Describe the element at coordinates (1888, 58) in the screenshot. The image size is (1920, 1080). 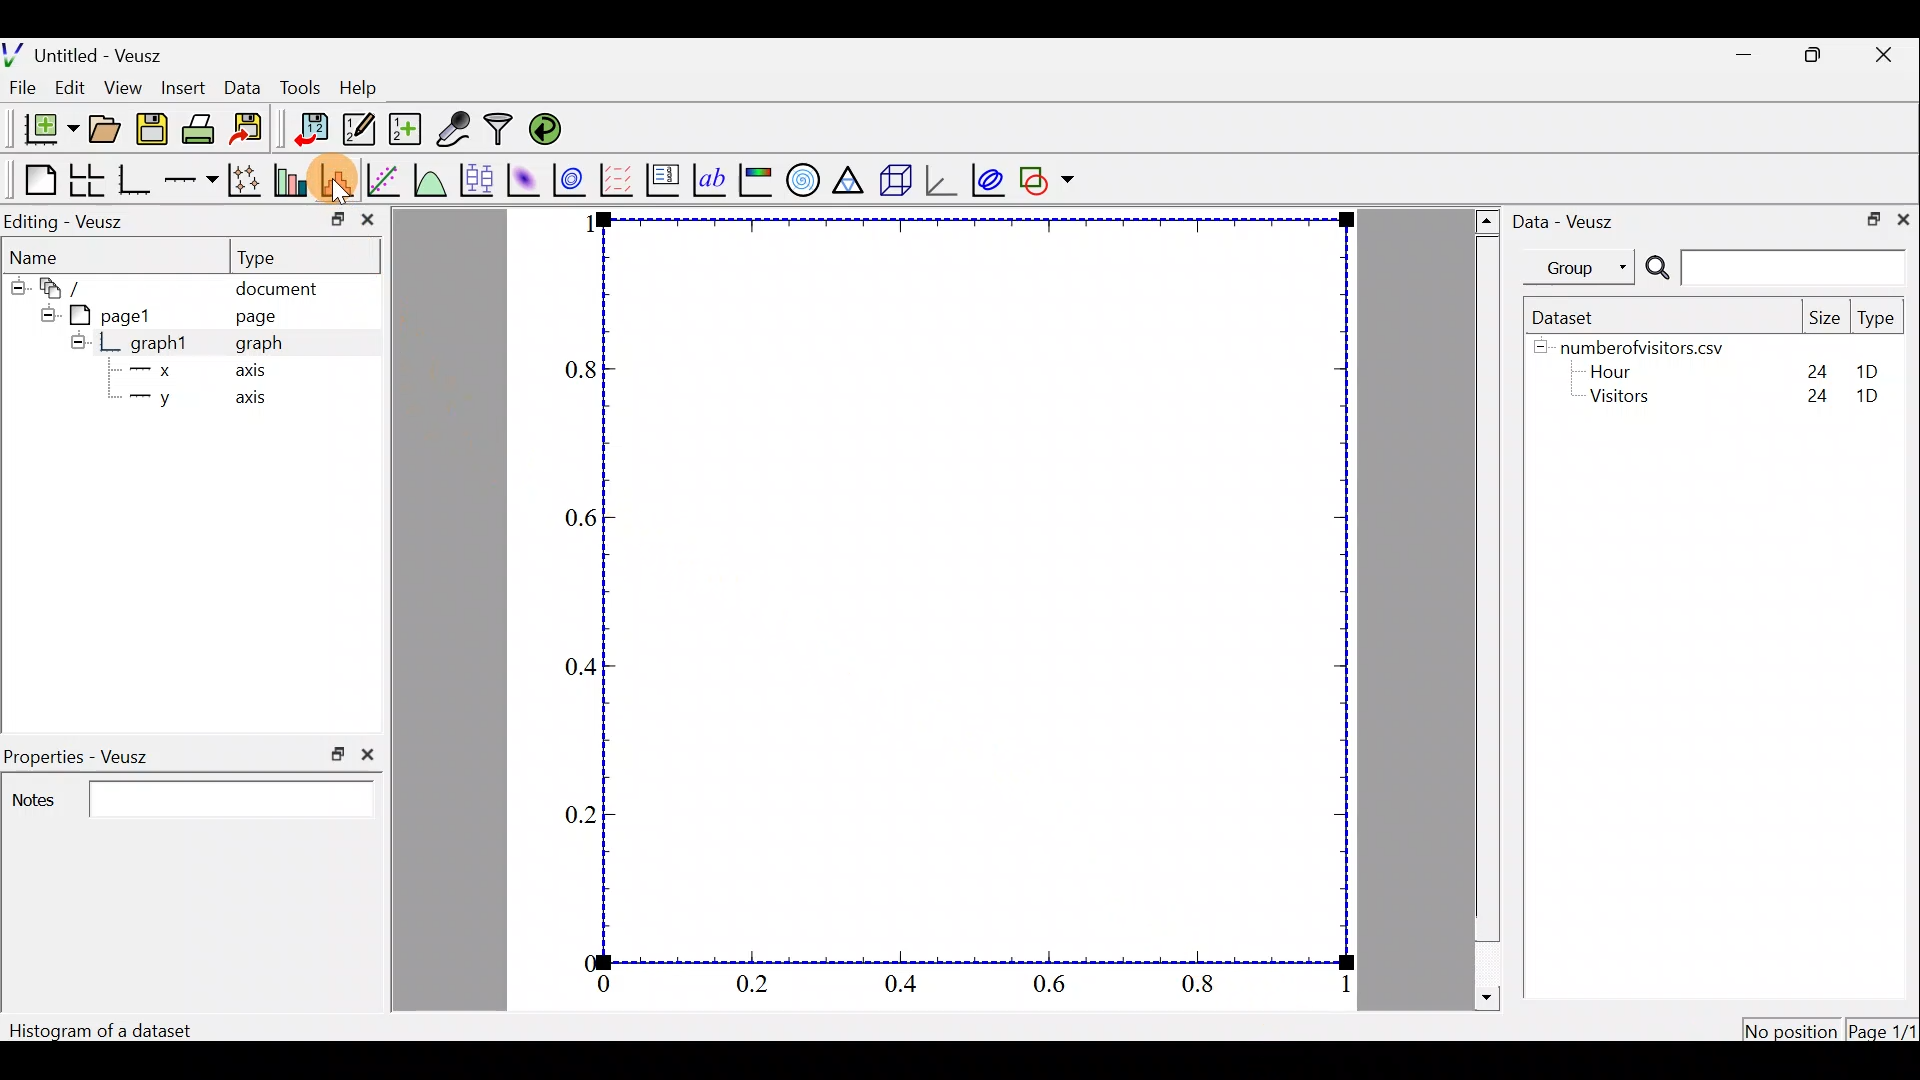
I see `close` at that location.